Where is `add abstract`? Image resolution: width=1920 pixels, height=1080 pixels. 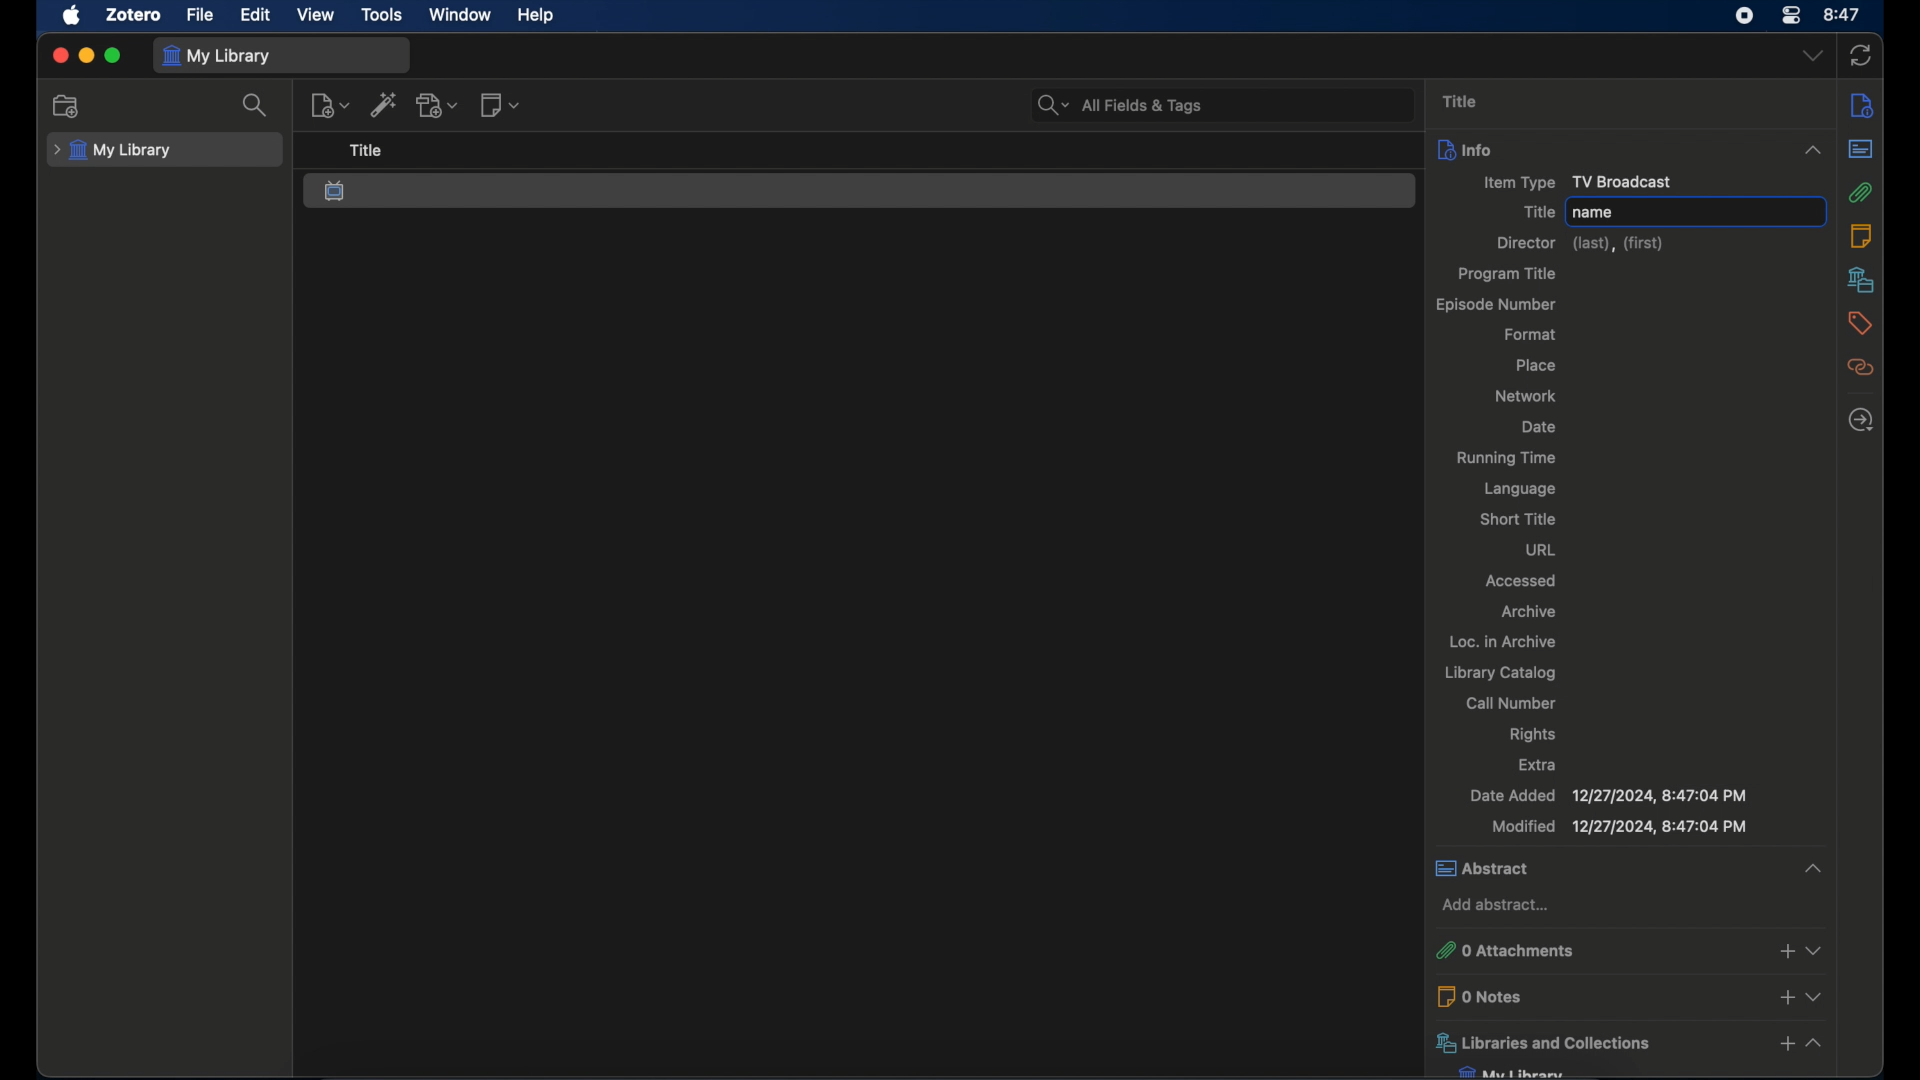 add abstract is located at coordinates (1495, 906).